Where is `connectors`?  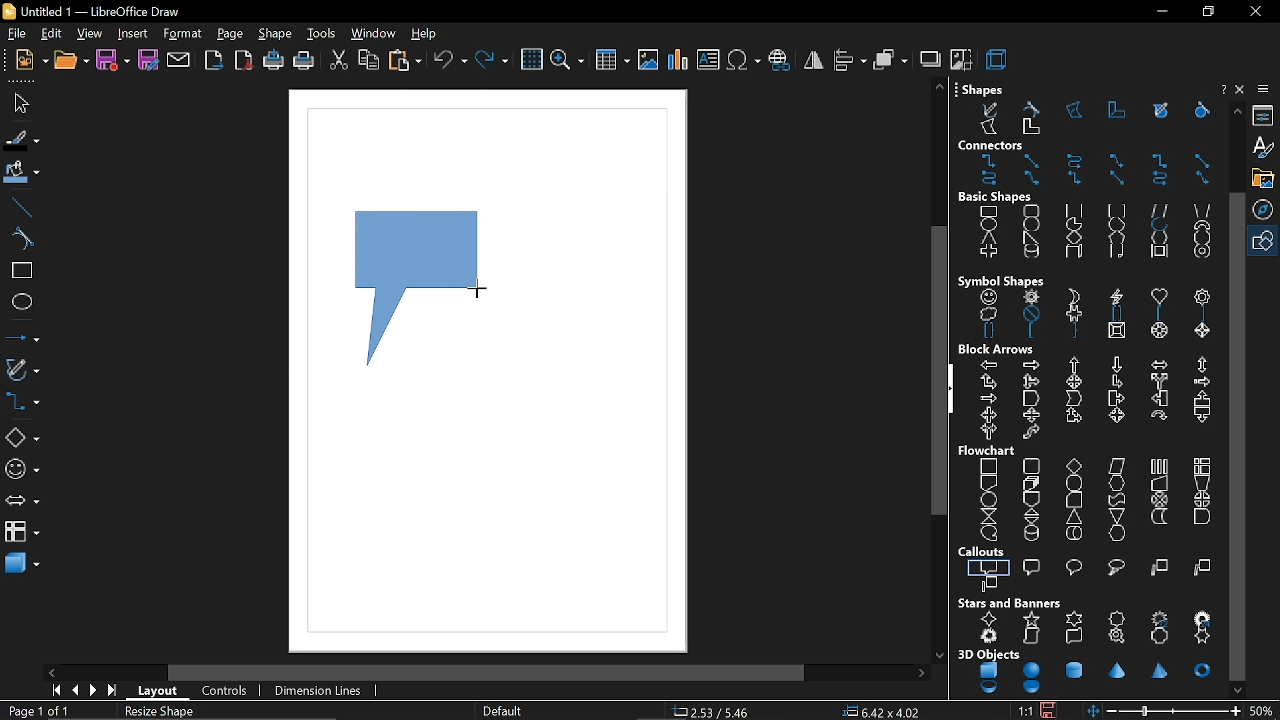 connectors is located at coordinates (993, 145).